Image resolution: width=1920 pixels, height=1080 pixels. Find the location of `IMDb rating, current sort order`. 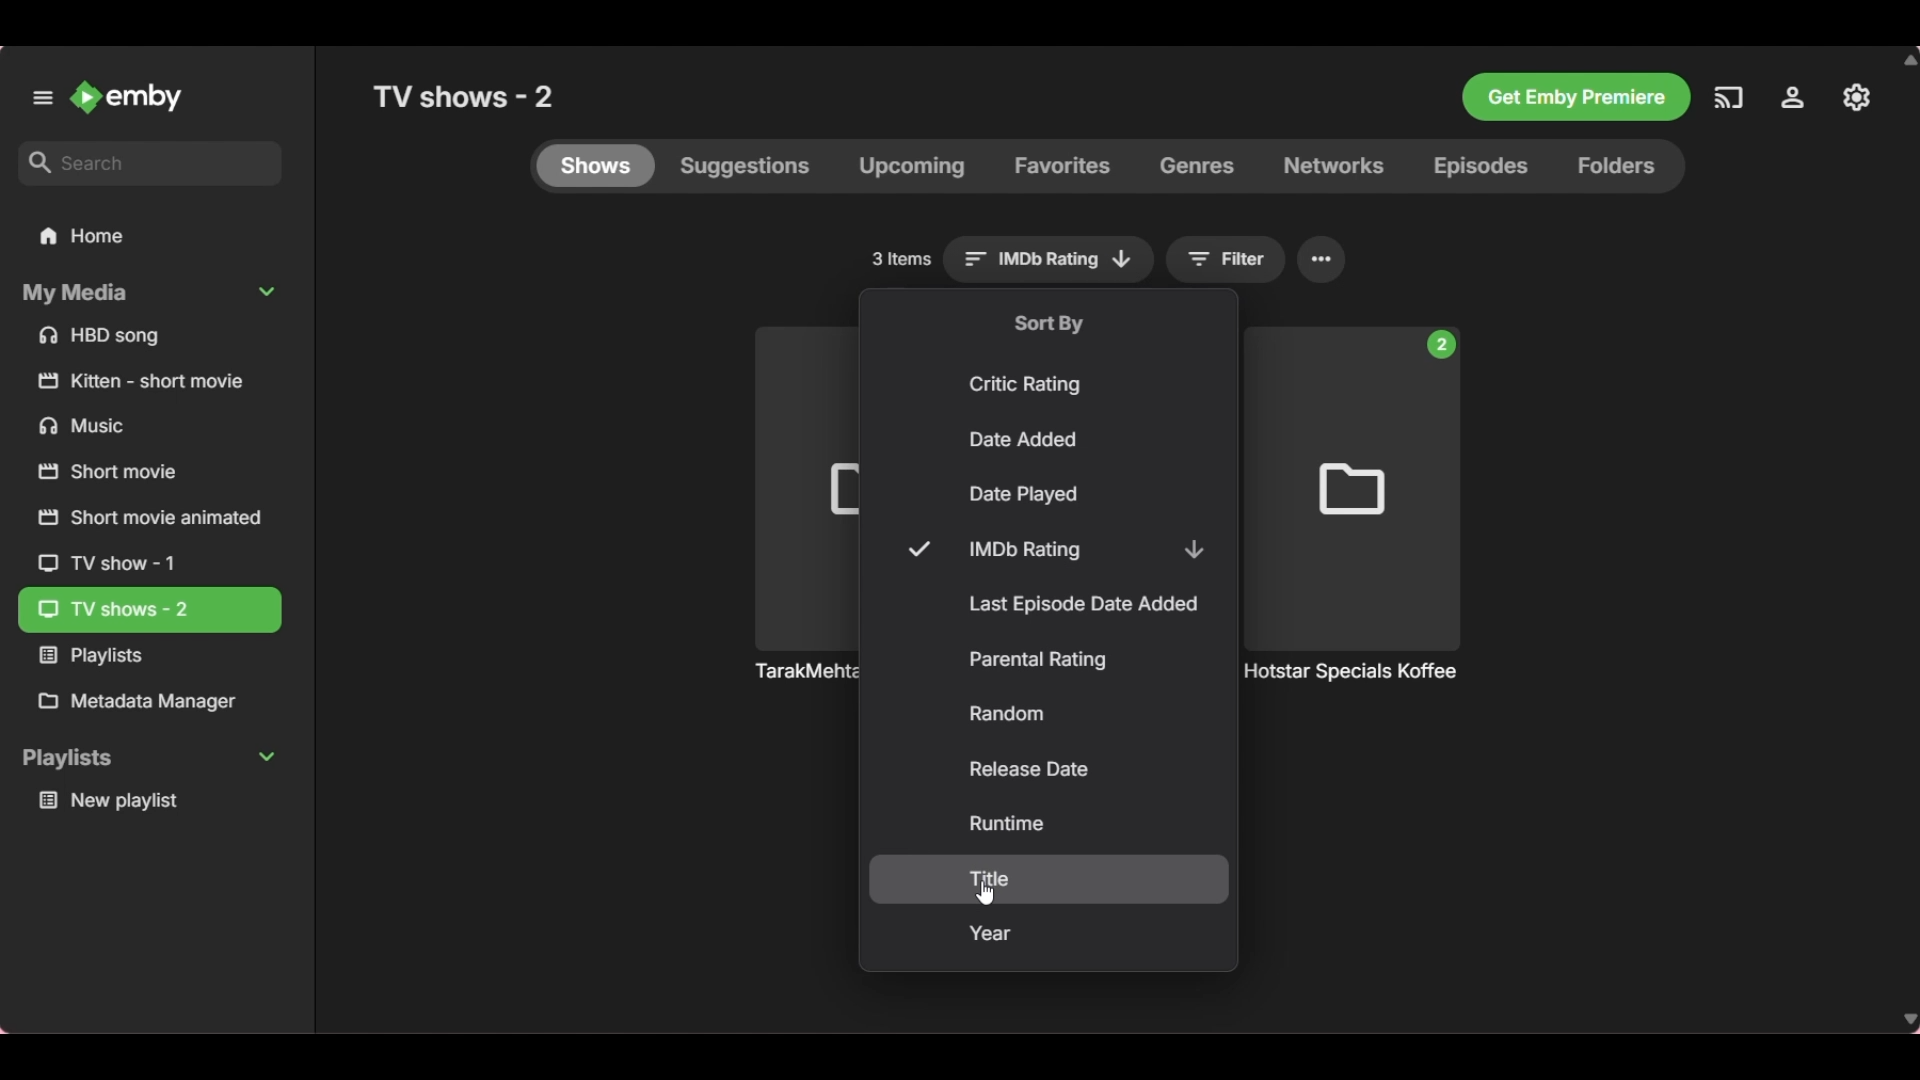

IMDb rating, current sort order is located at coordinates (1050, 260).